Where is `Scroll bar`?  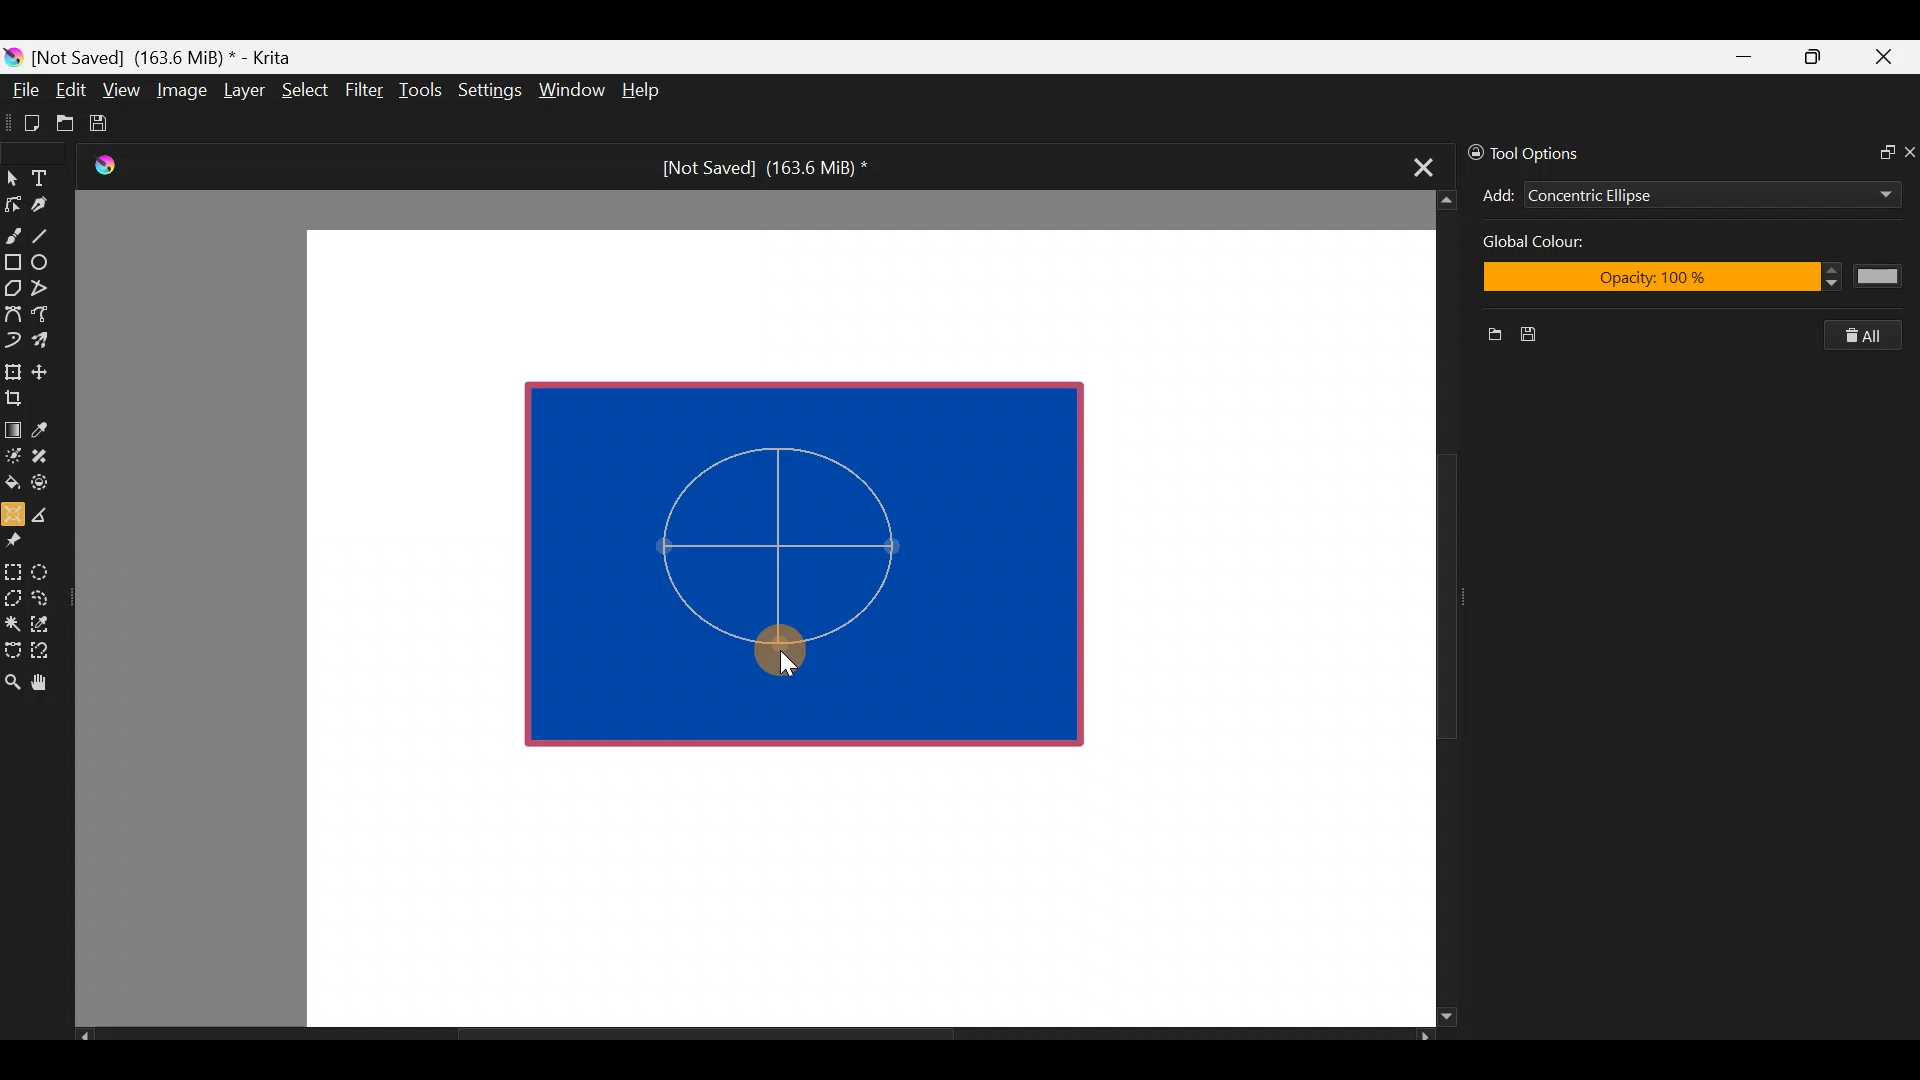
Scroll bar is located at coordinates (754, 1036).